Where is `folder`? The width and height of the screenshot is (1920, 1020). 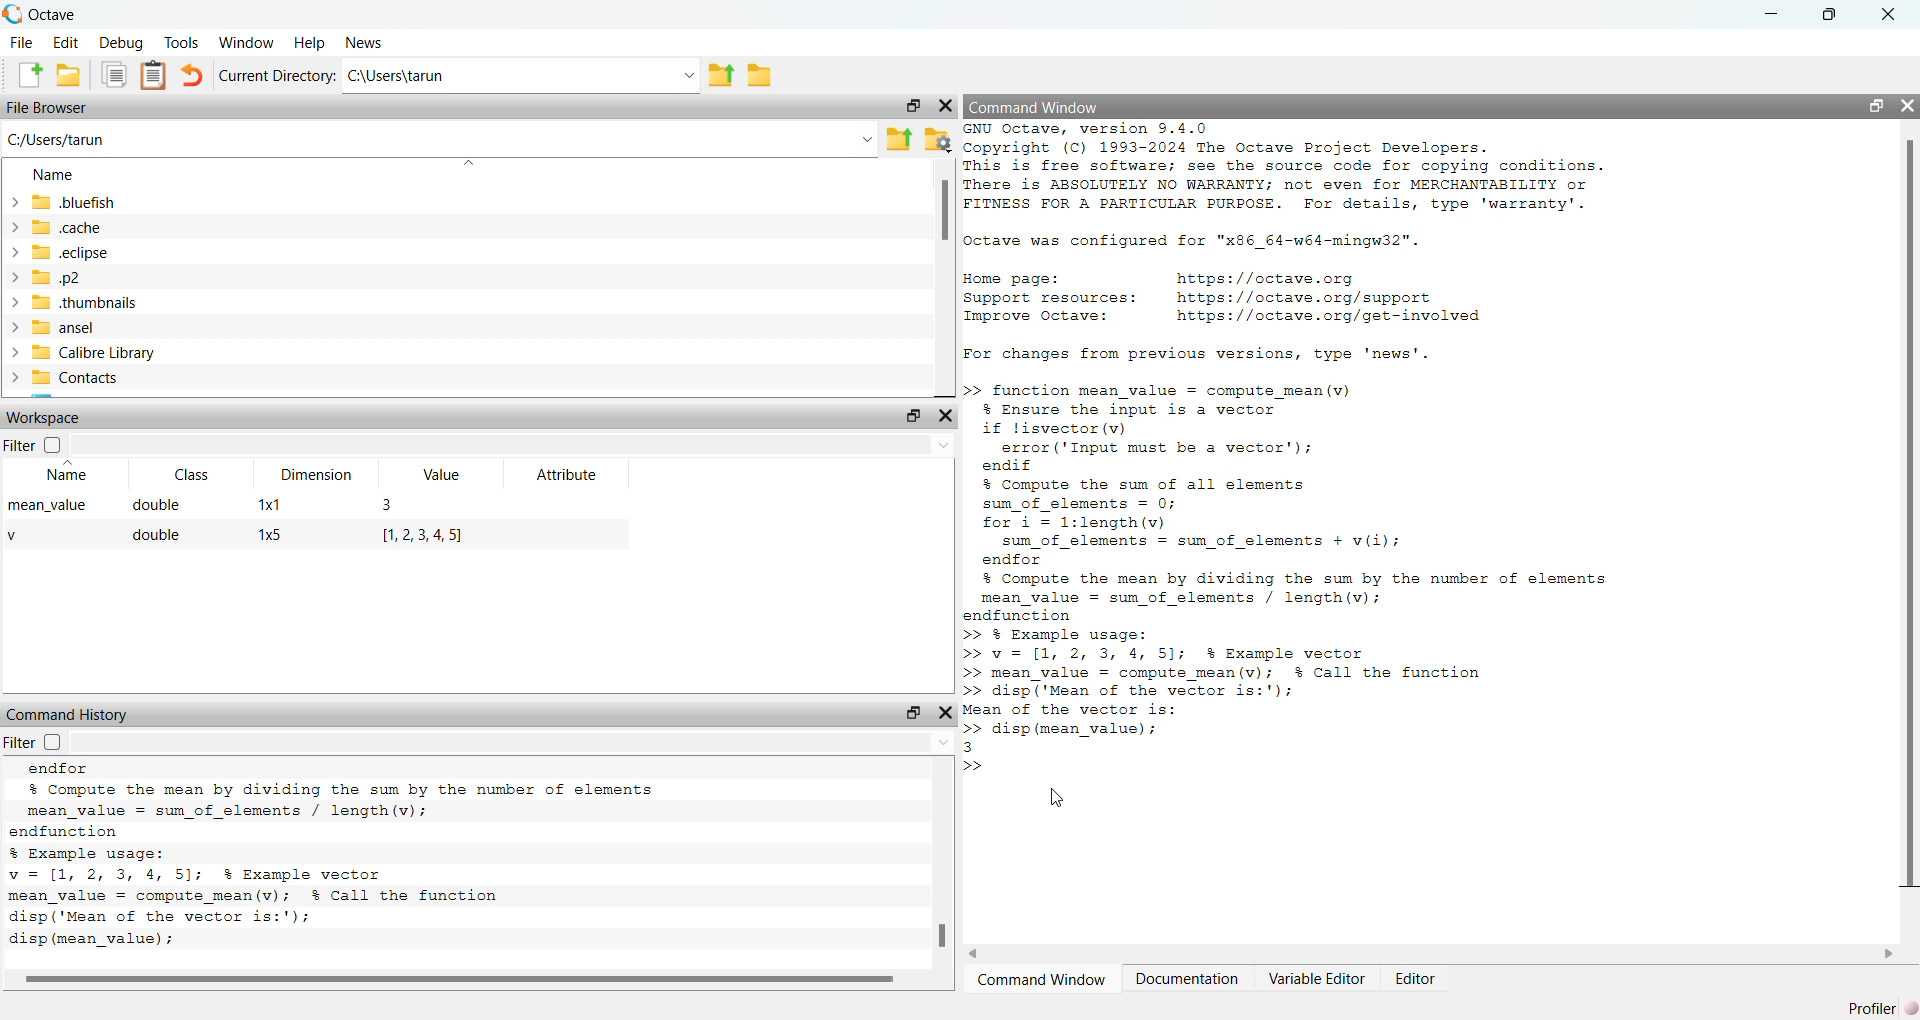 folder is located at coordinates (762, 76).